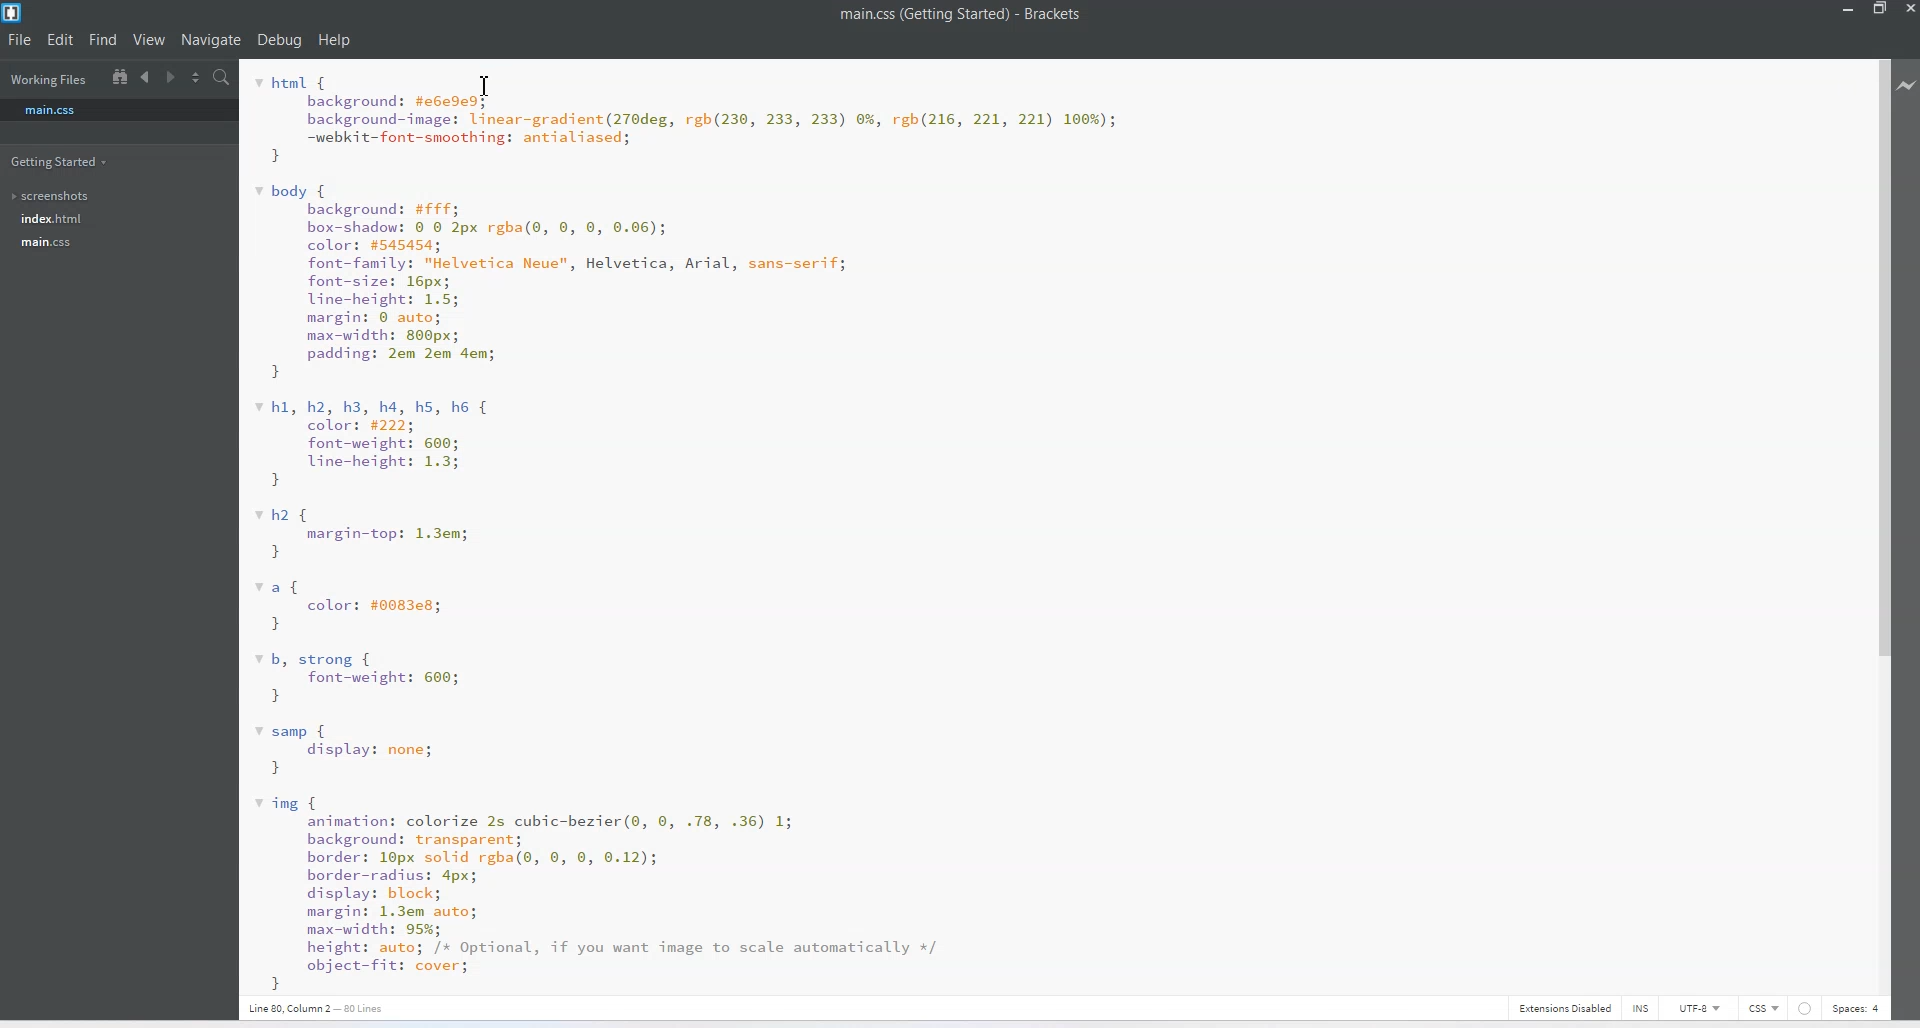  What do you see at coordinates (49, 242) in the screenshot?
I see `main.css` at bounding box center [49, 242].